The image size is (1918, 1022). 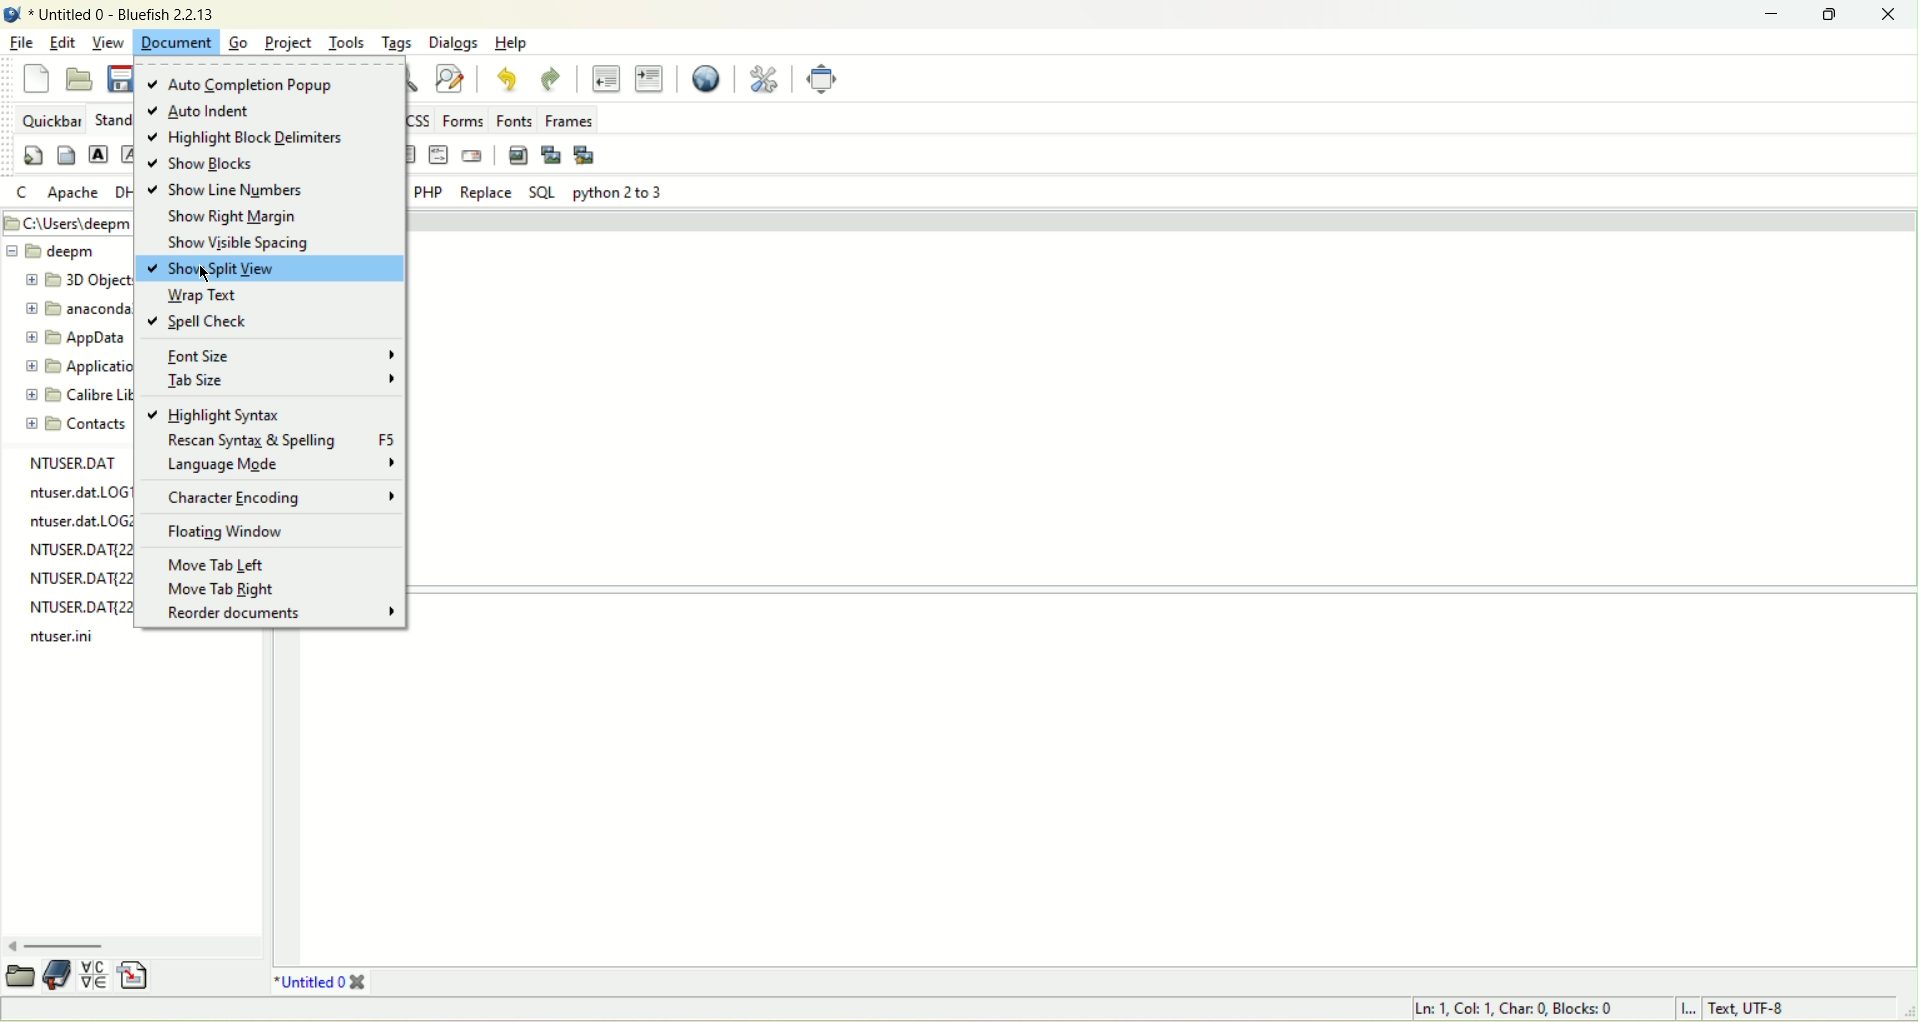 I want to click on insert image, so click(x=517, y=156).